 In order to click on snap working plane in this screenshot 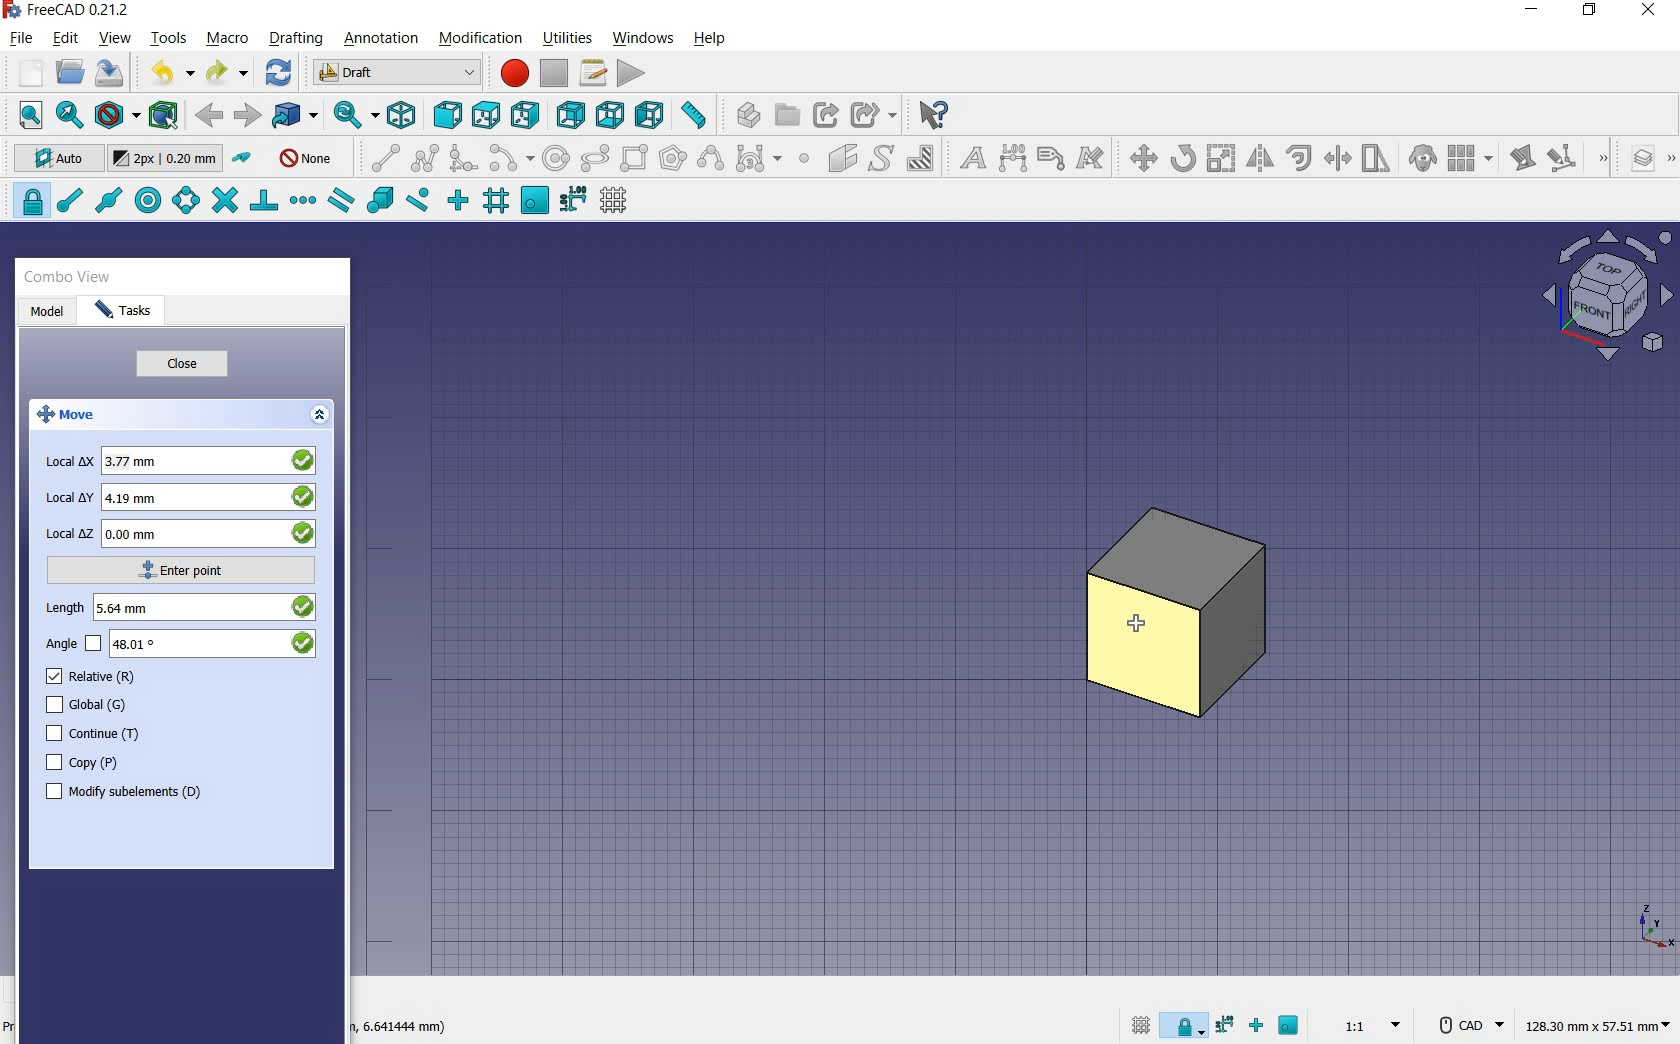, I will do `click(536, 201)`.